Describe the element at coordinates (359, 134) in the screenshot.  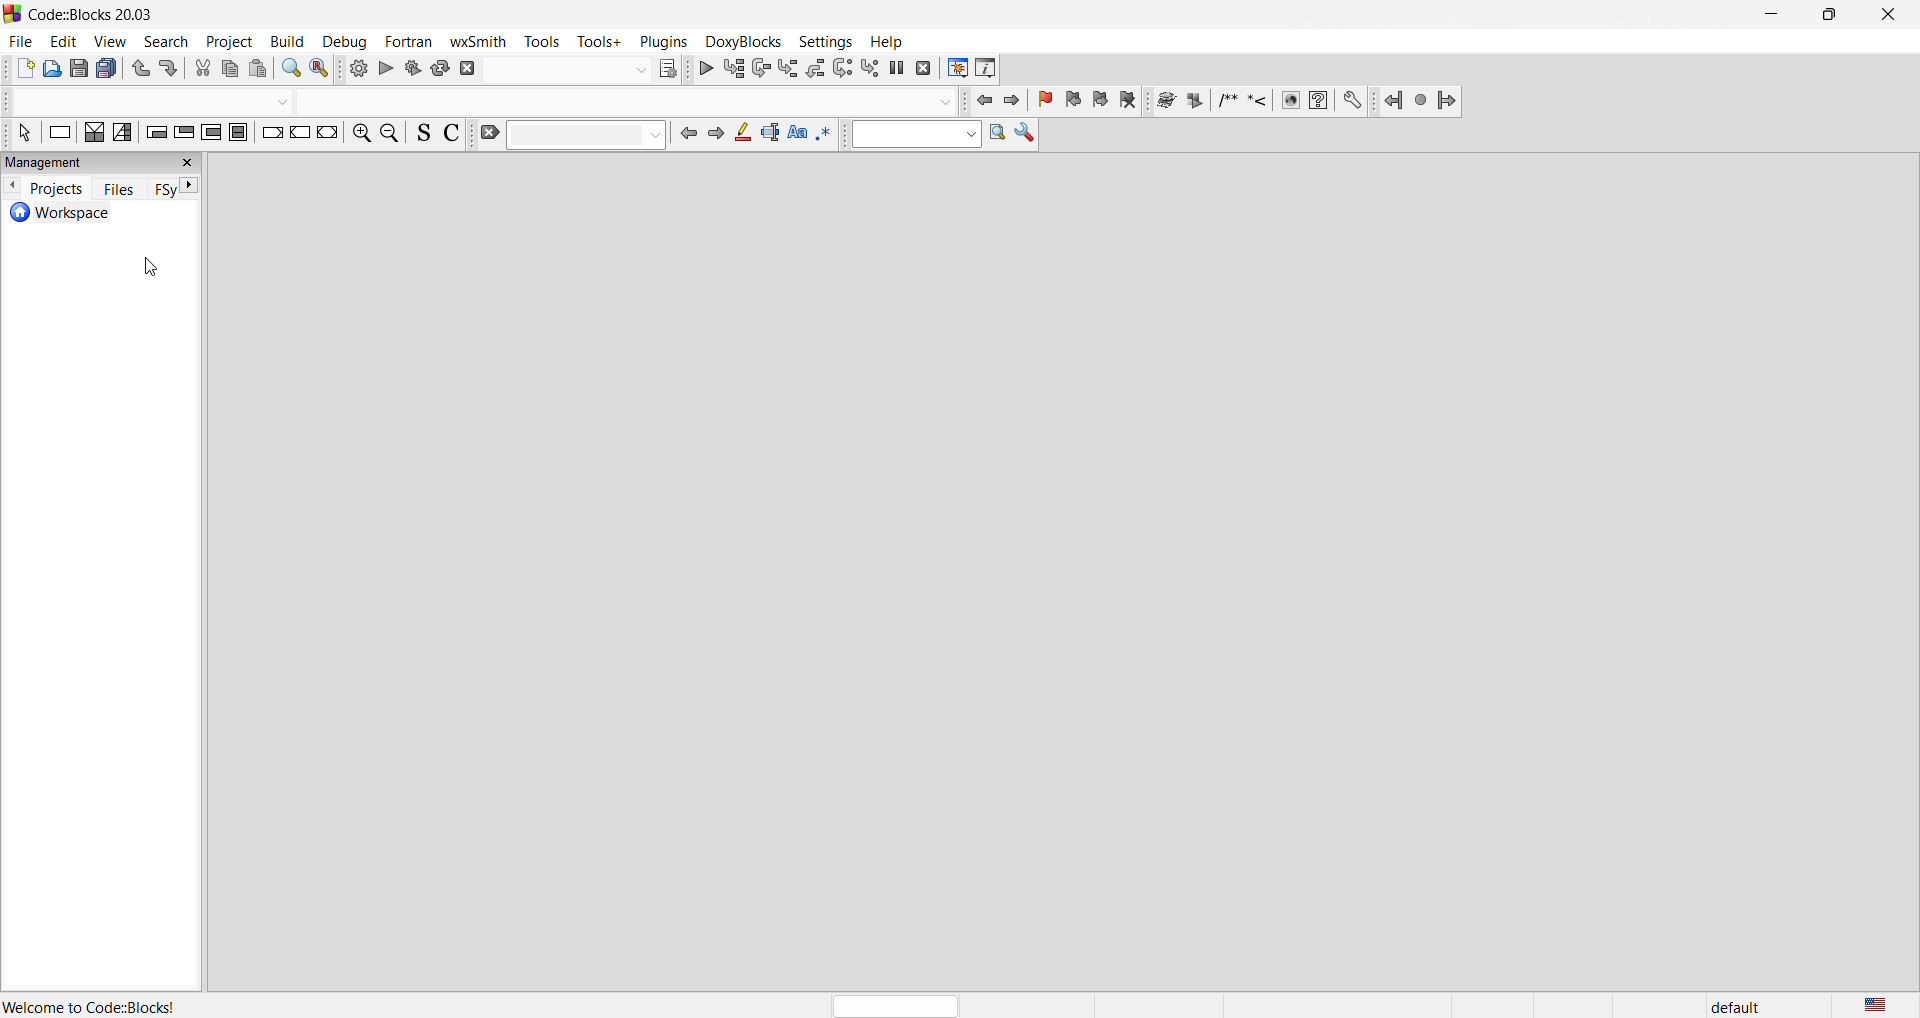
I see `zoom in` at that location.